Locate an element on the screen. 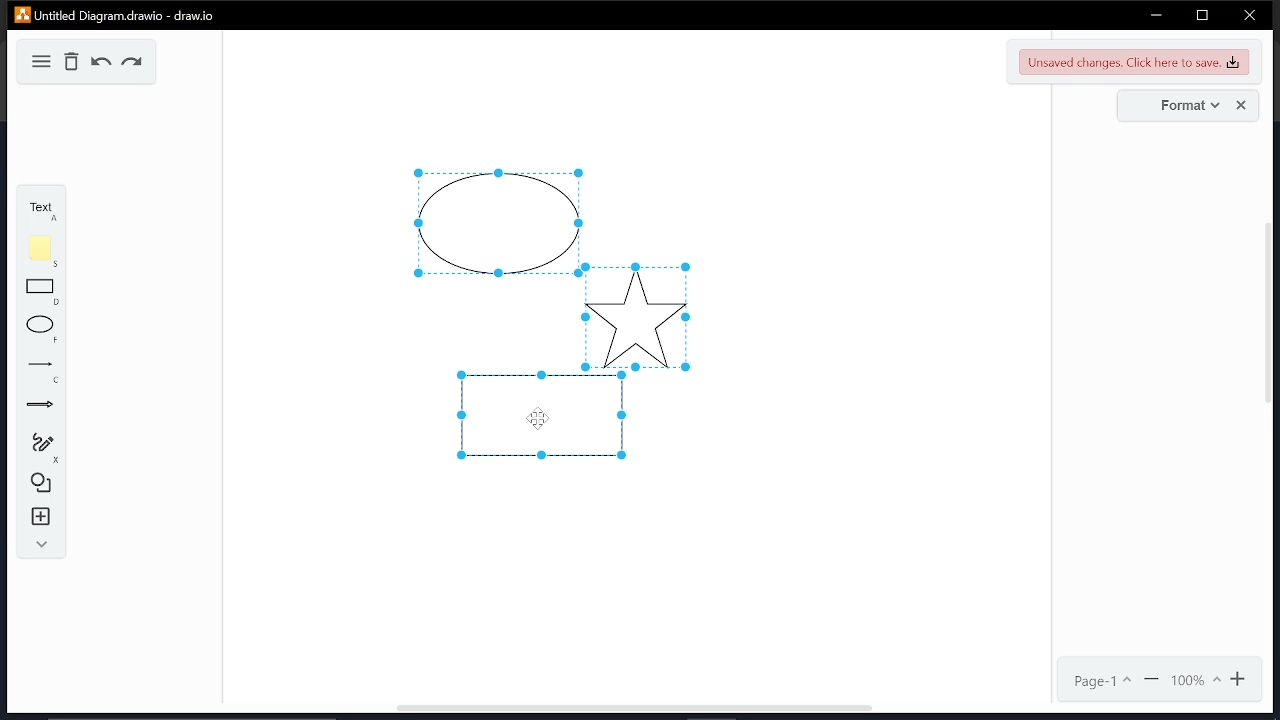  unsaved changes is located at coordinates (1134, 61).